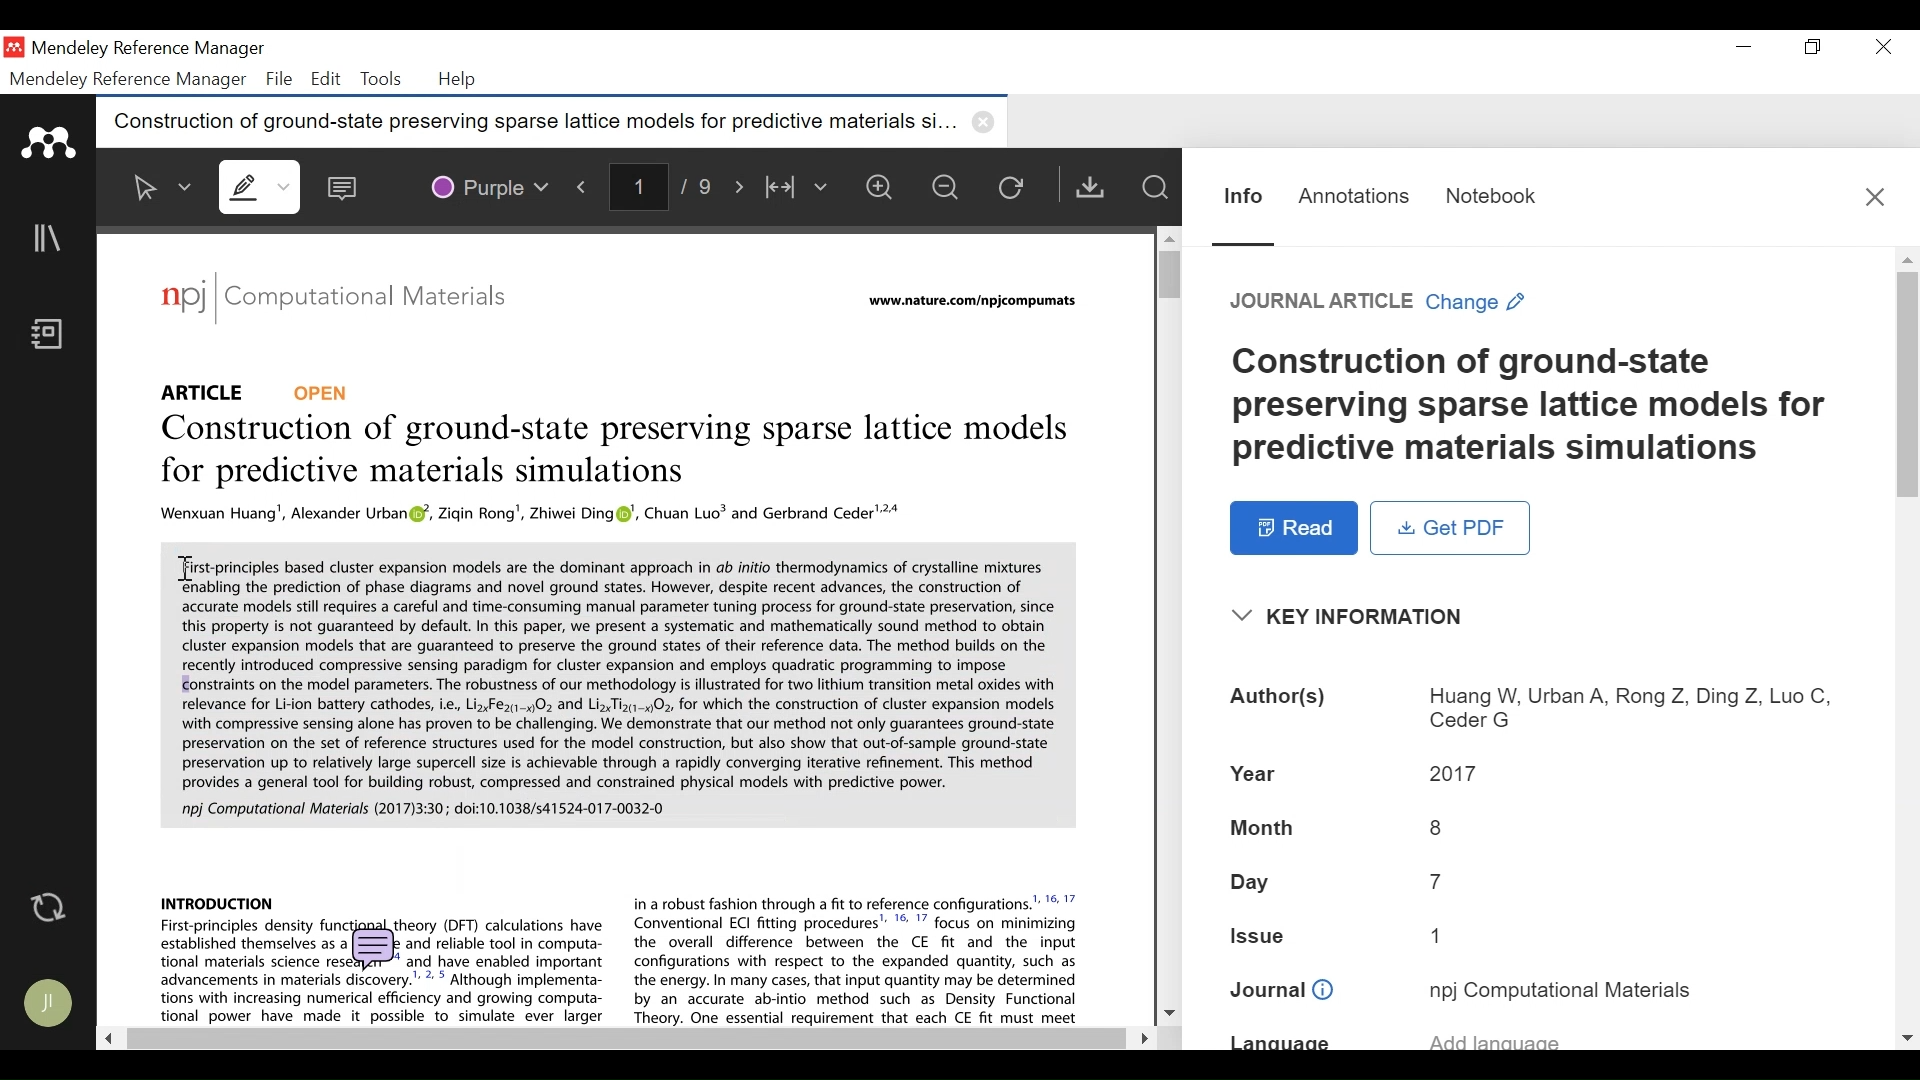 This screenshot has width=1920, height=1080. Describe the element at coordinates (1378, 301) in the screenshot. I see `Change Reference Type` at that location.